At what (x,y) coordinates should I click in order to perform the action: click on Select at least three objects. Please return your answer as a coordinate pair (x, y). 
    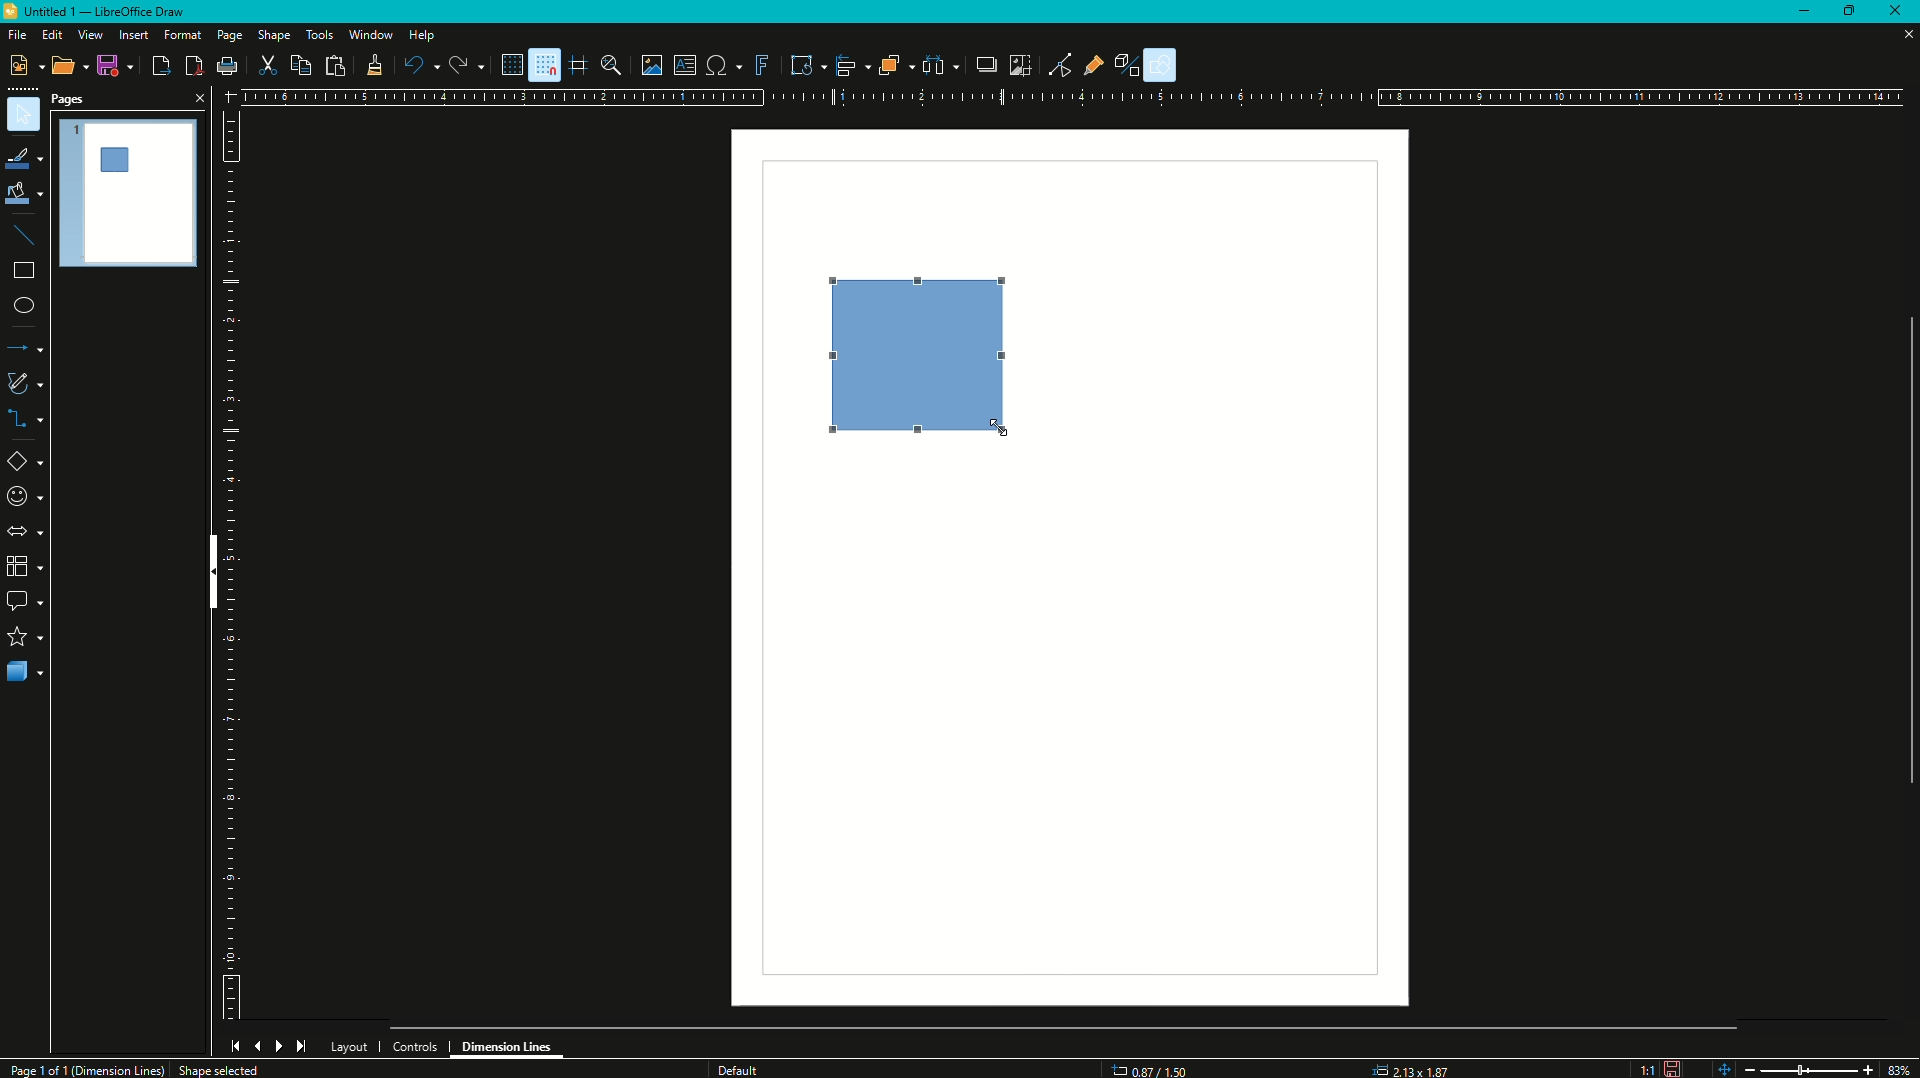
    Looking at the image, I should click on (940, 63).